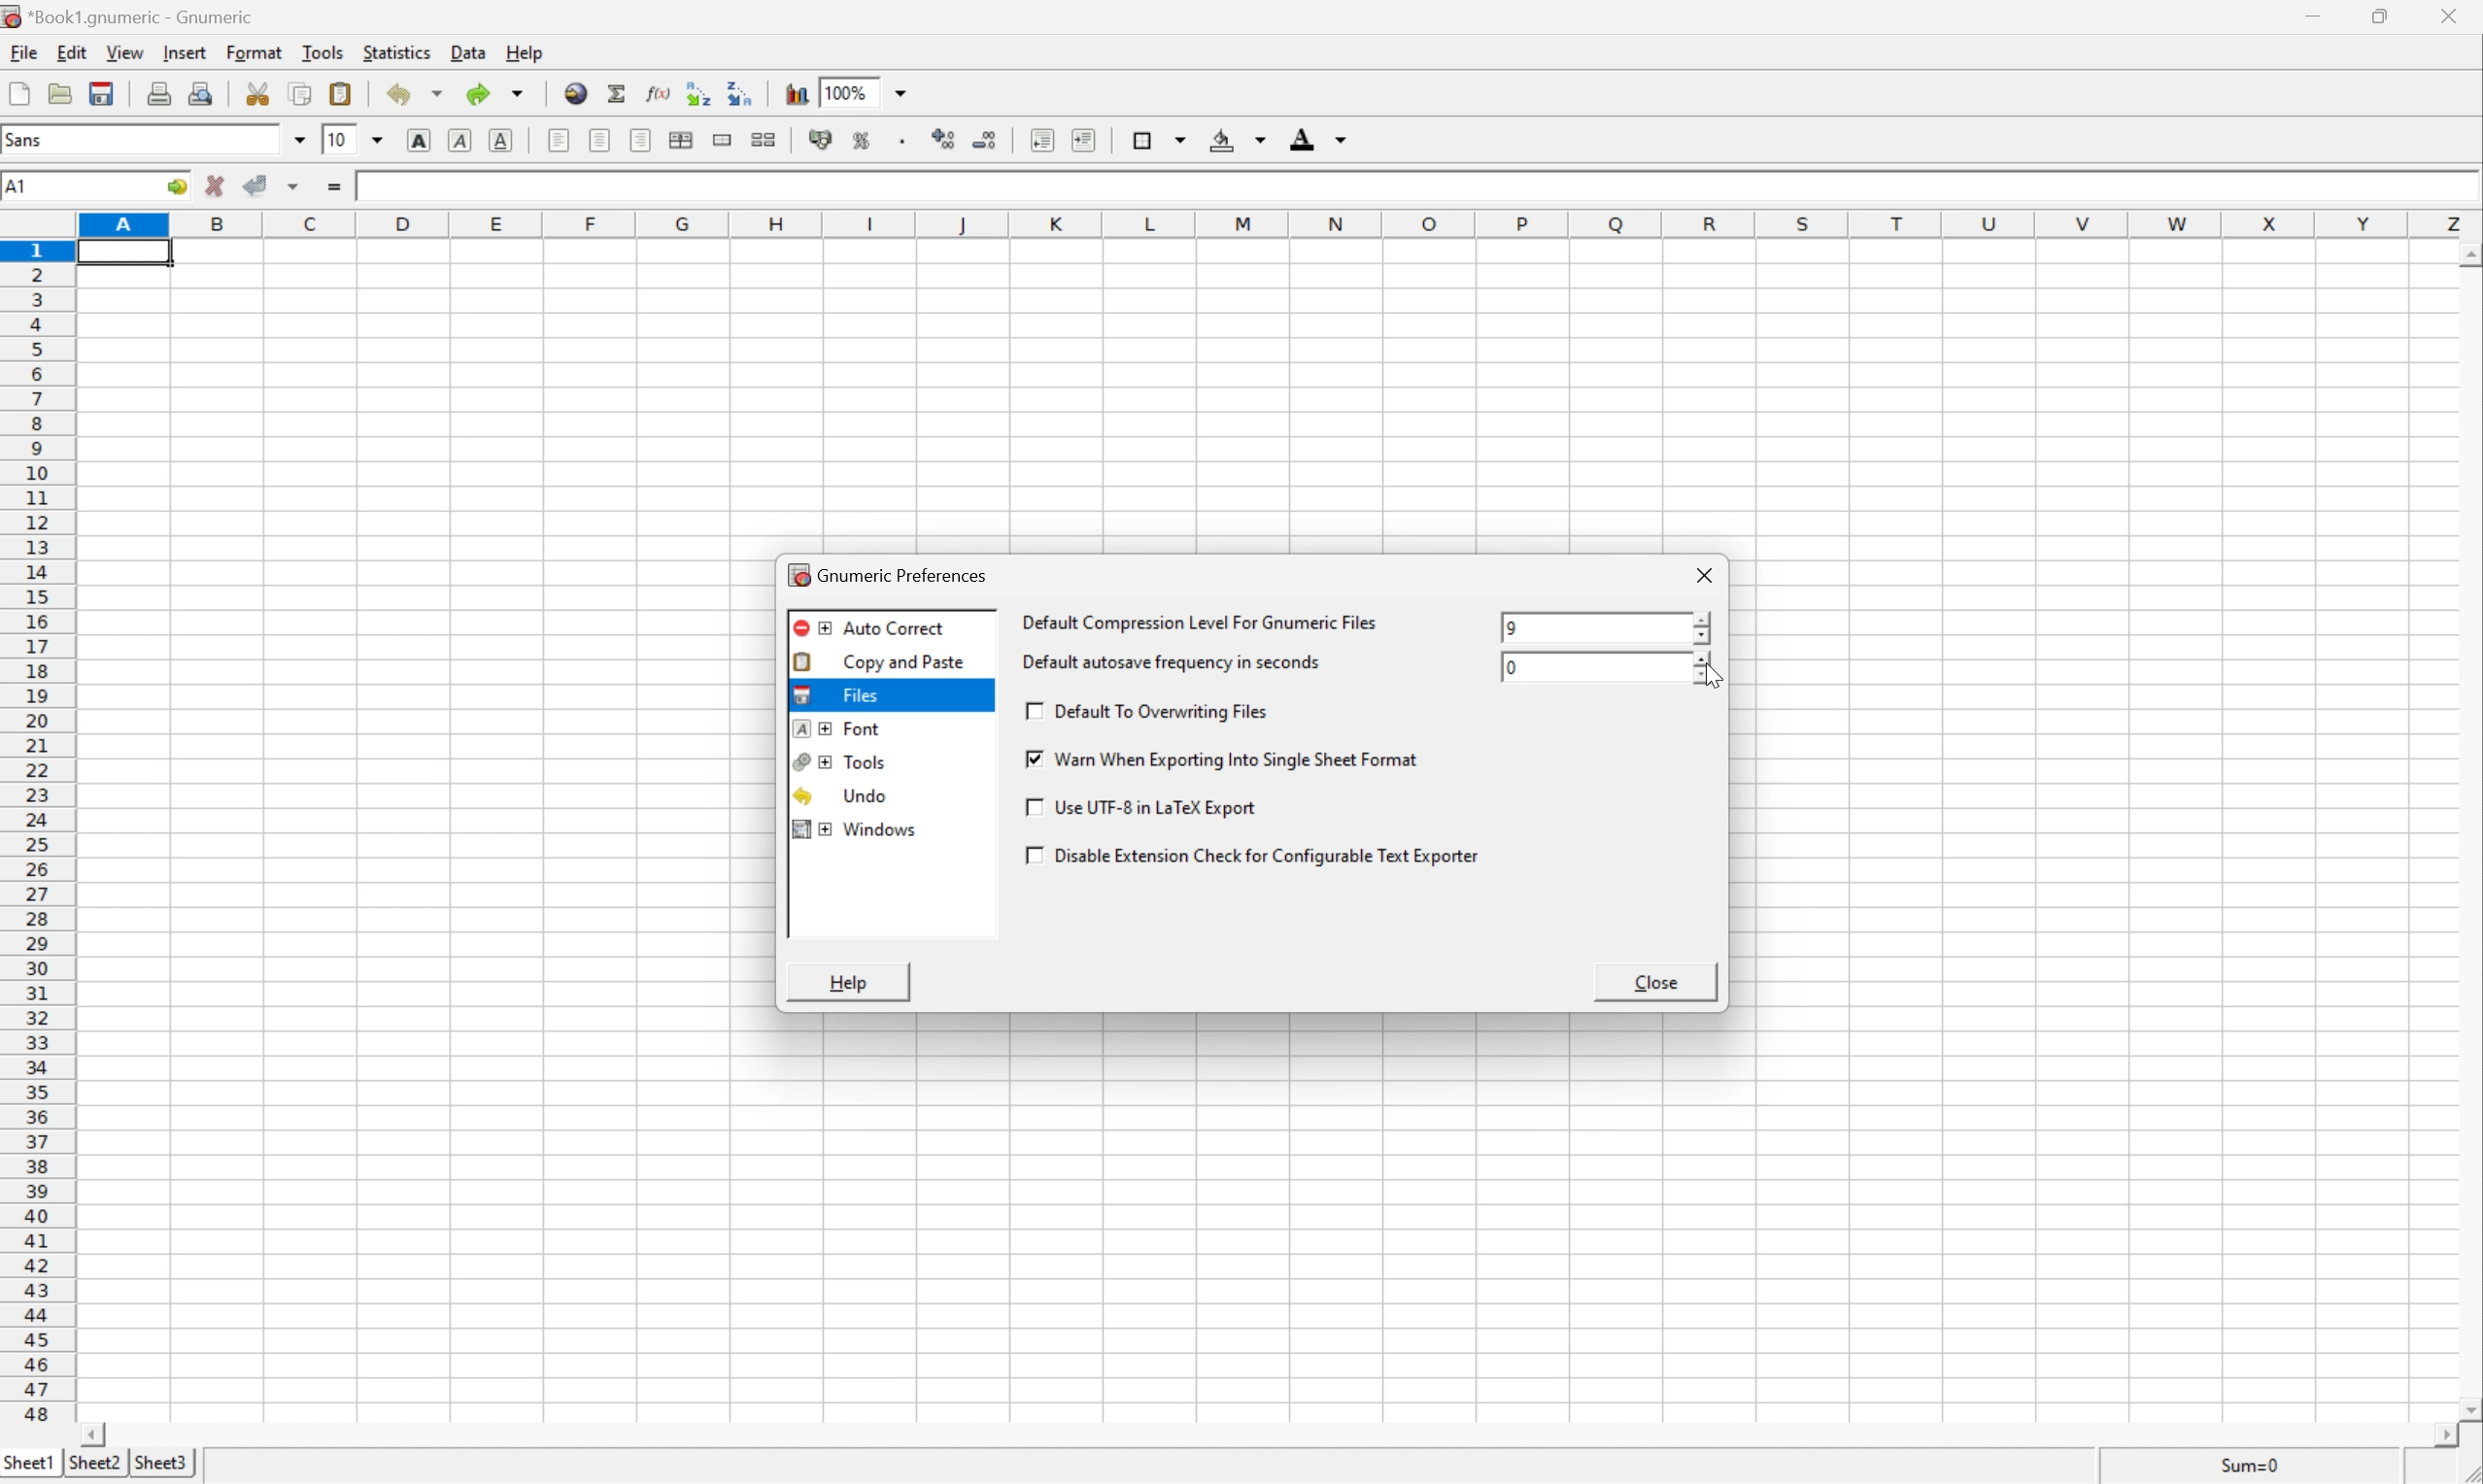  Describe the element at coordinates (396, 55) in the screenshot. I see `statistics` at that location.